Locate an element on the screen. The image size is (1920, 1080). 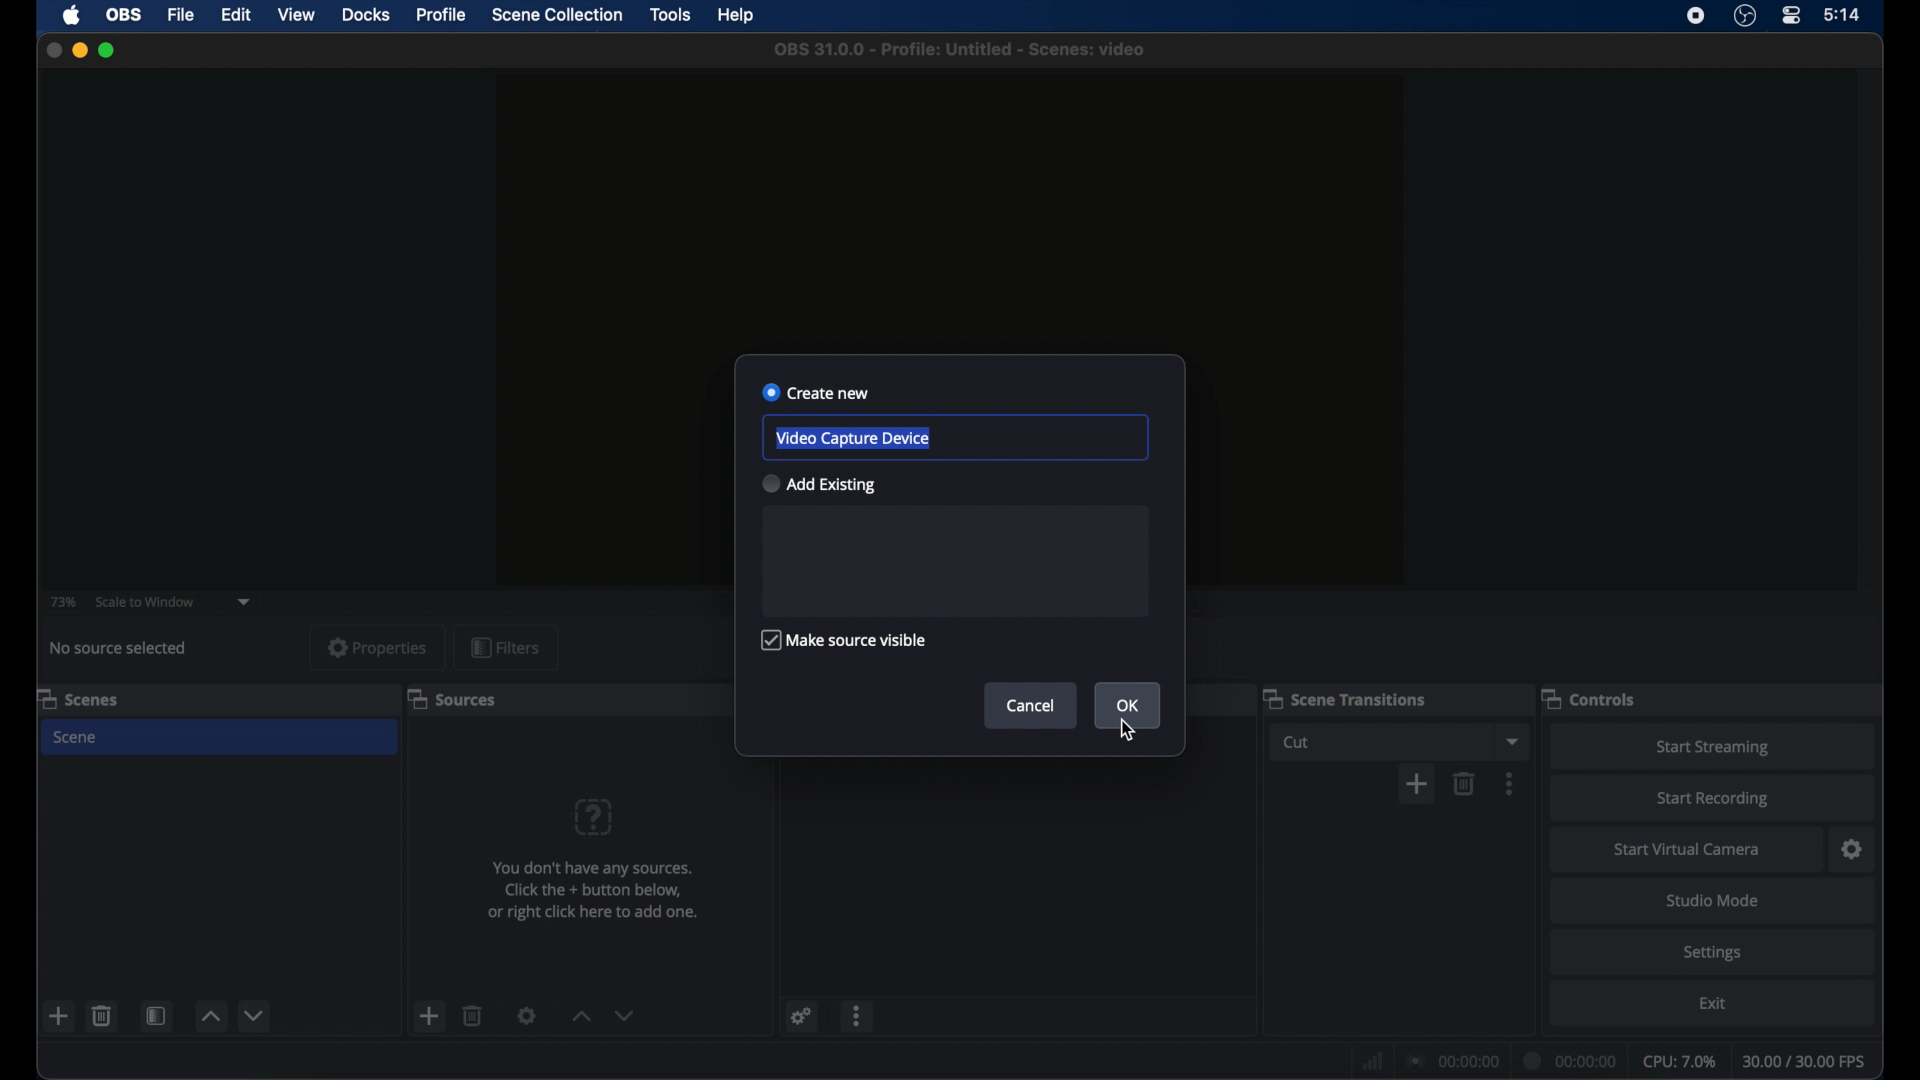
view is located at coordinates (295, 14).